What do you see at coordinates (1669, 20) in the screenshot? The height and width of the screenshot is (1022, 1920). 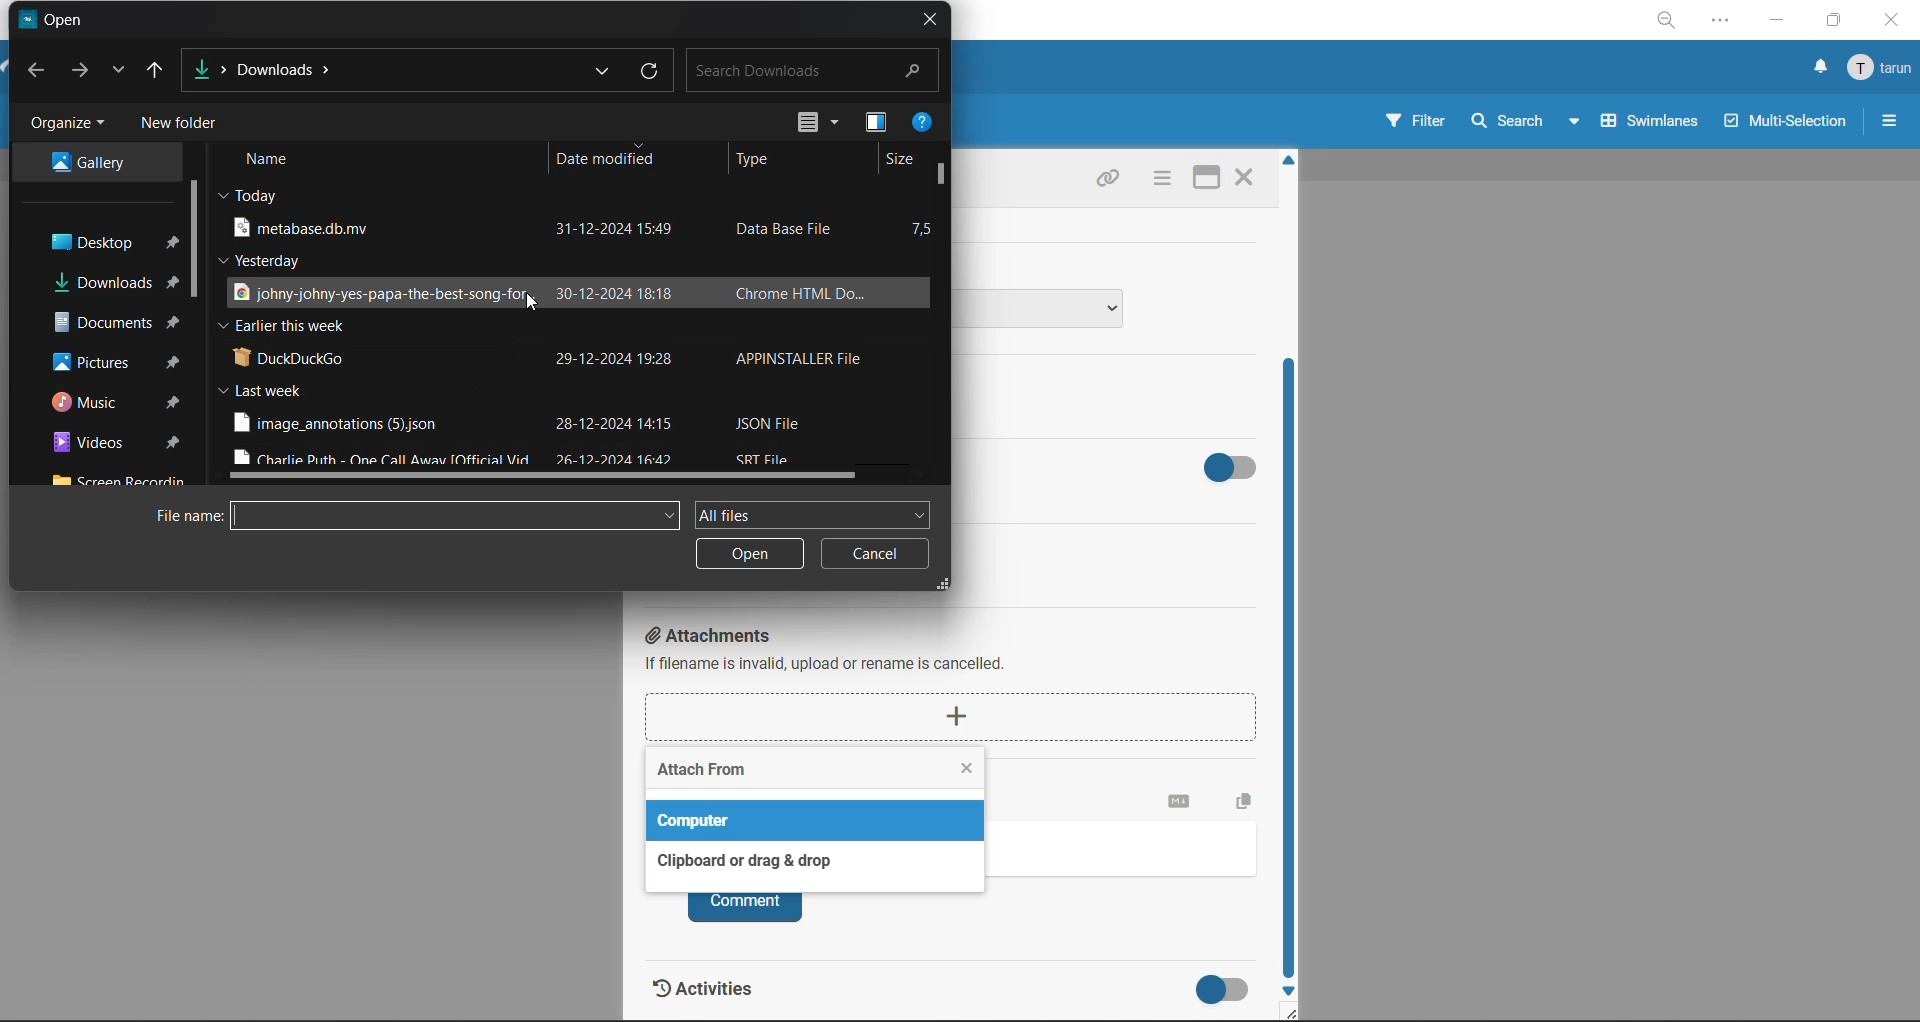 I see `zoom` at bounding box center [1669, 20].